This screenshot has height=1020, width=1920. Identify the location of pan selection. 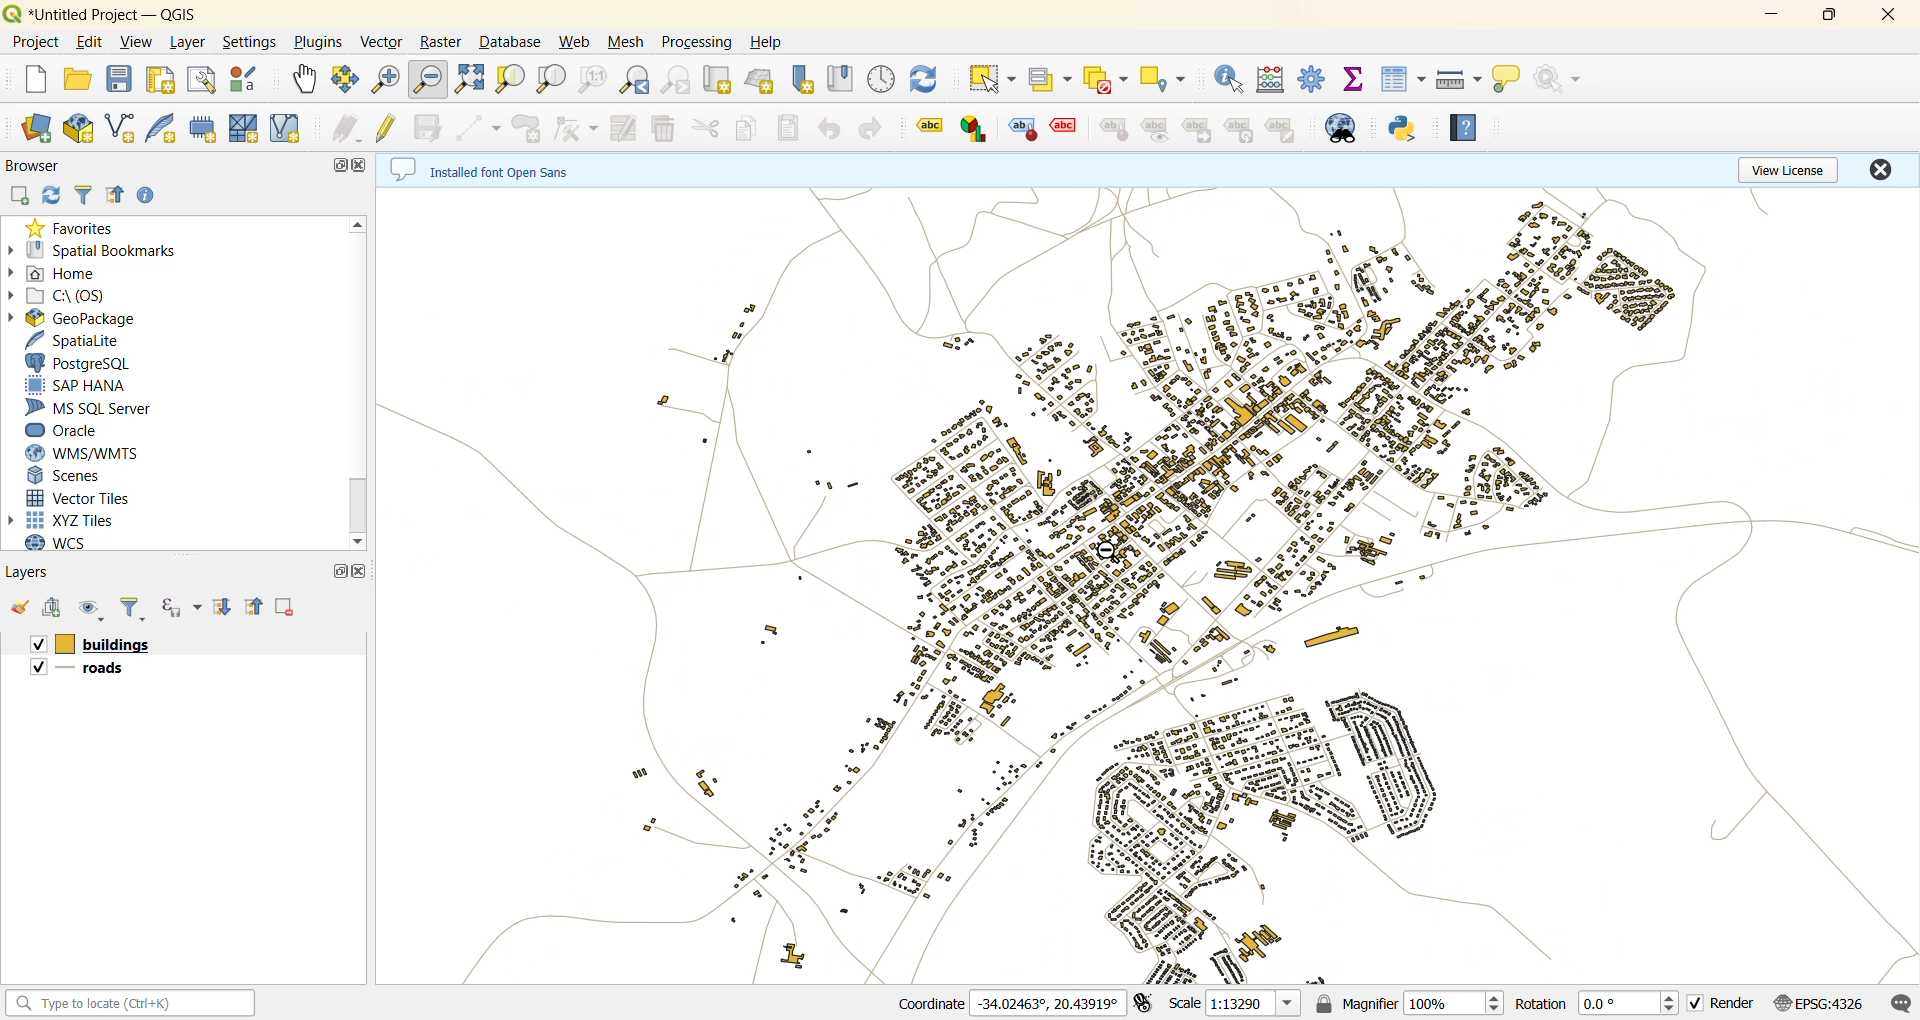
(342, 79).